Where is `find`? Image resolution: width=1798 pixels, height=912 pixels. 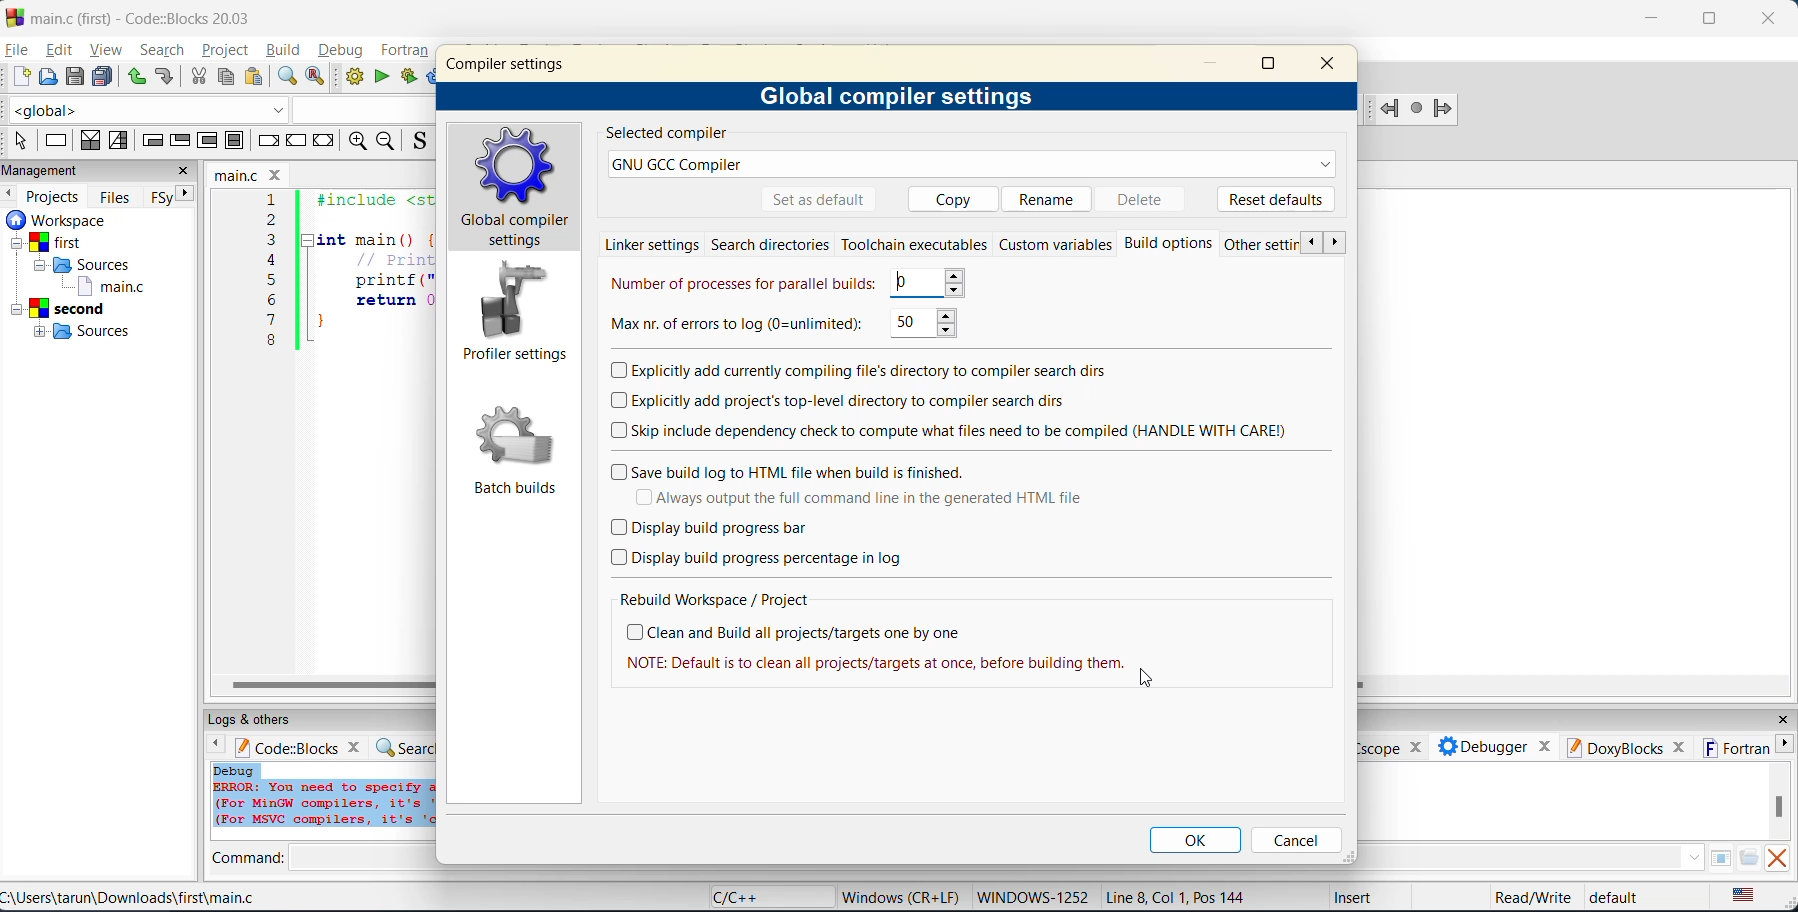 find is located at coordinates (284, 76).